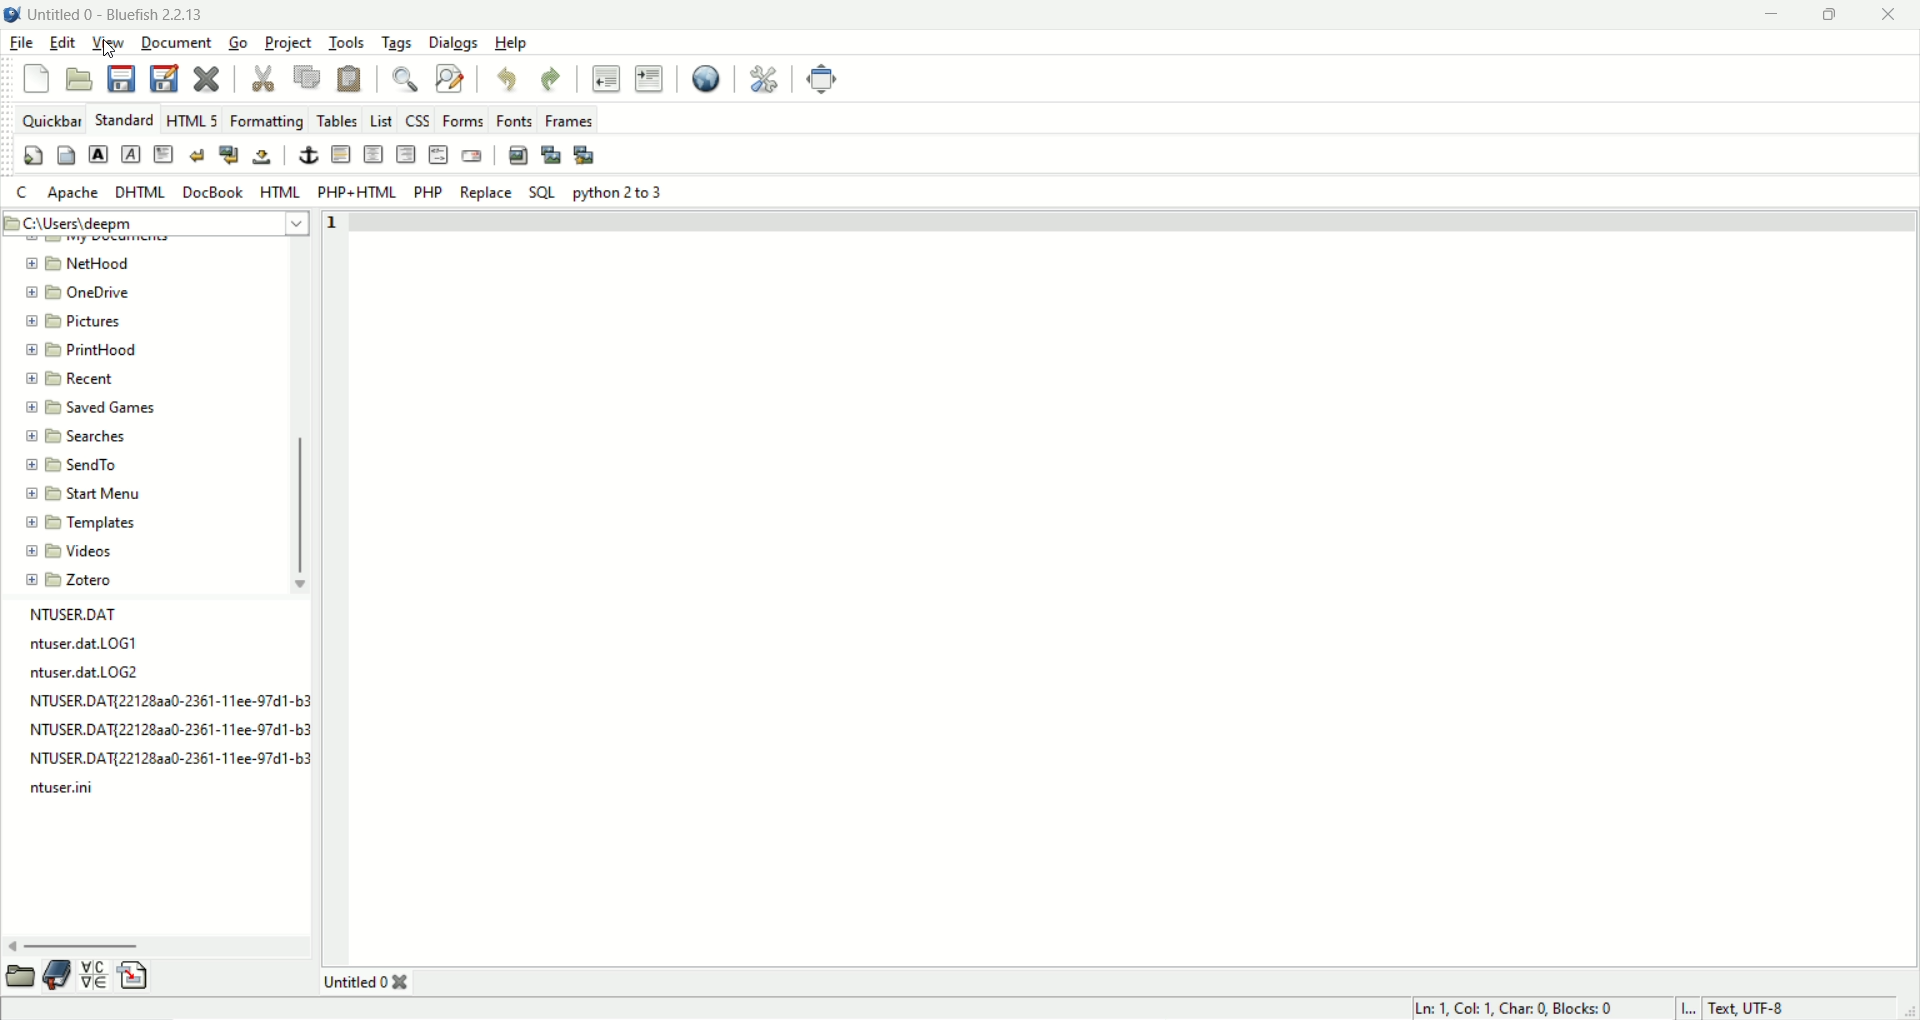 The image size is (1920, 1020). I want to click on documentation, so click(58, 974).